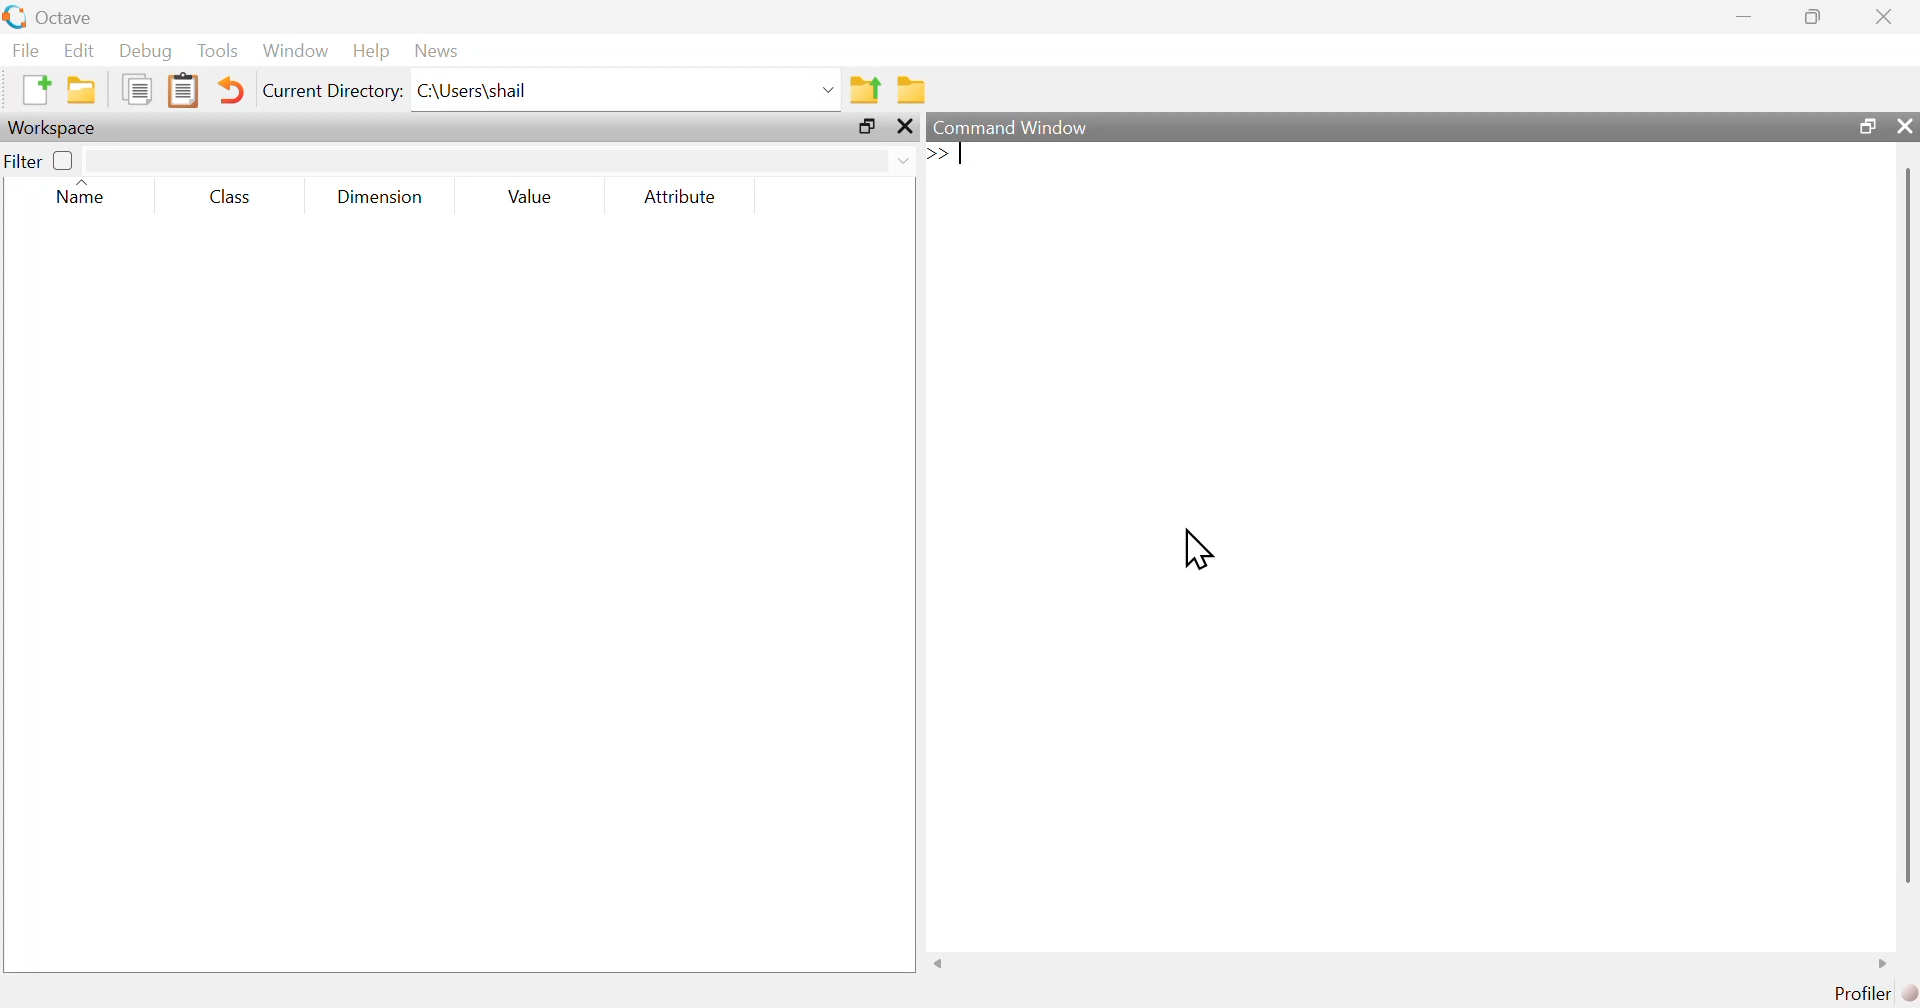 The image size is (1920, 1008). What do you see at coordinates (24, 50) in the screenshot?
I see `File` at bounding box center [24, 50].